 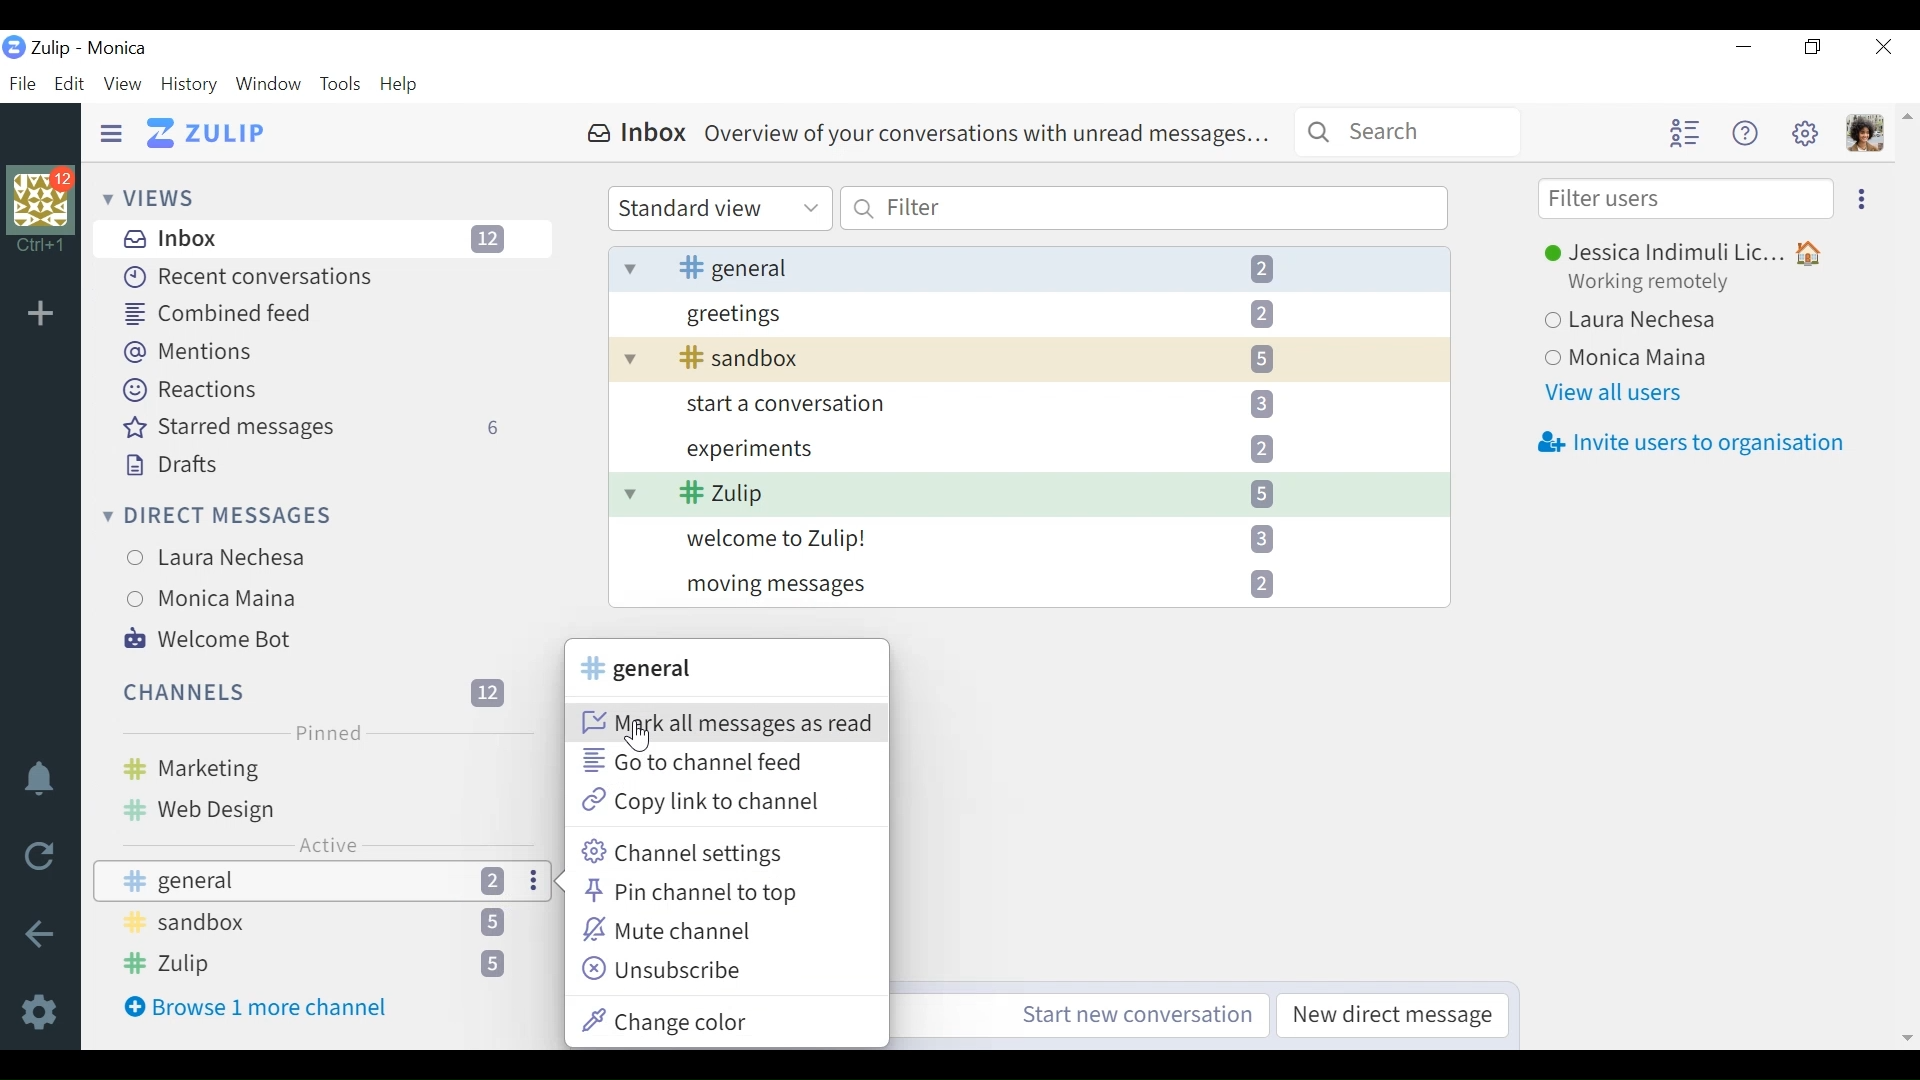 I want to click on Channel settings, so click(x=685, y=853).